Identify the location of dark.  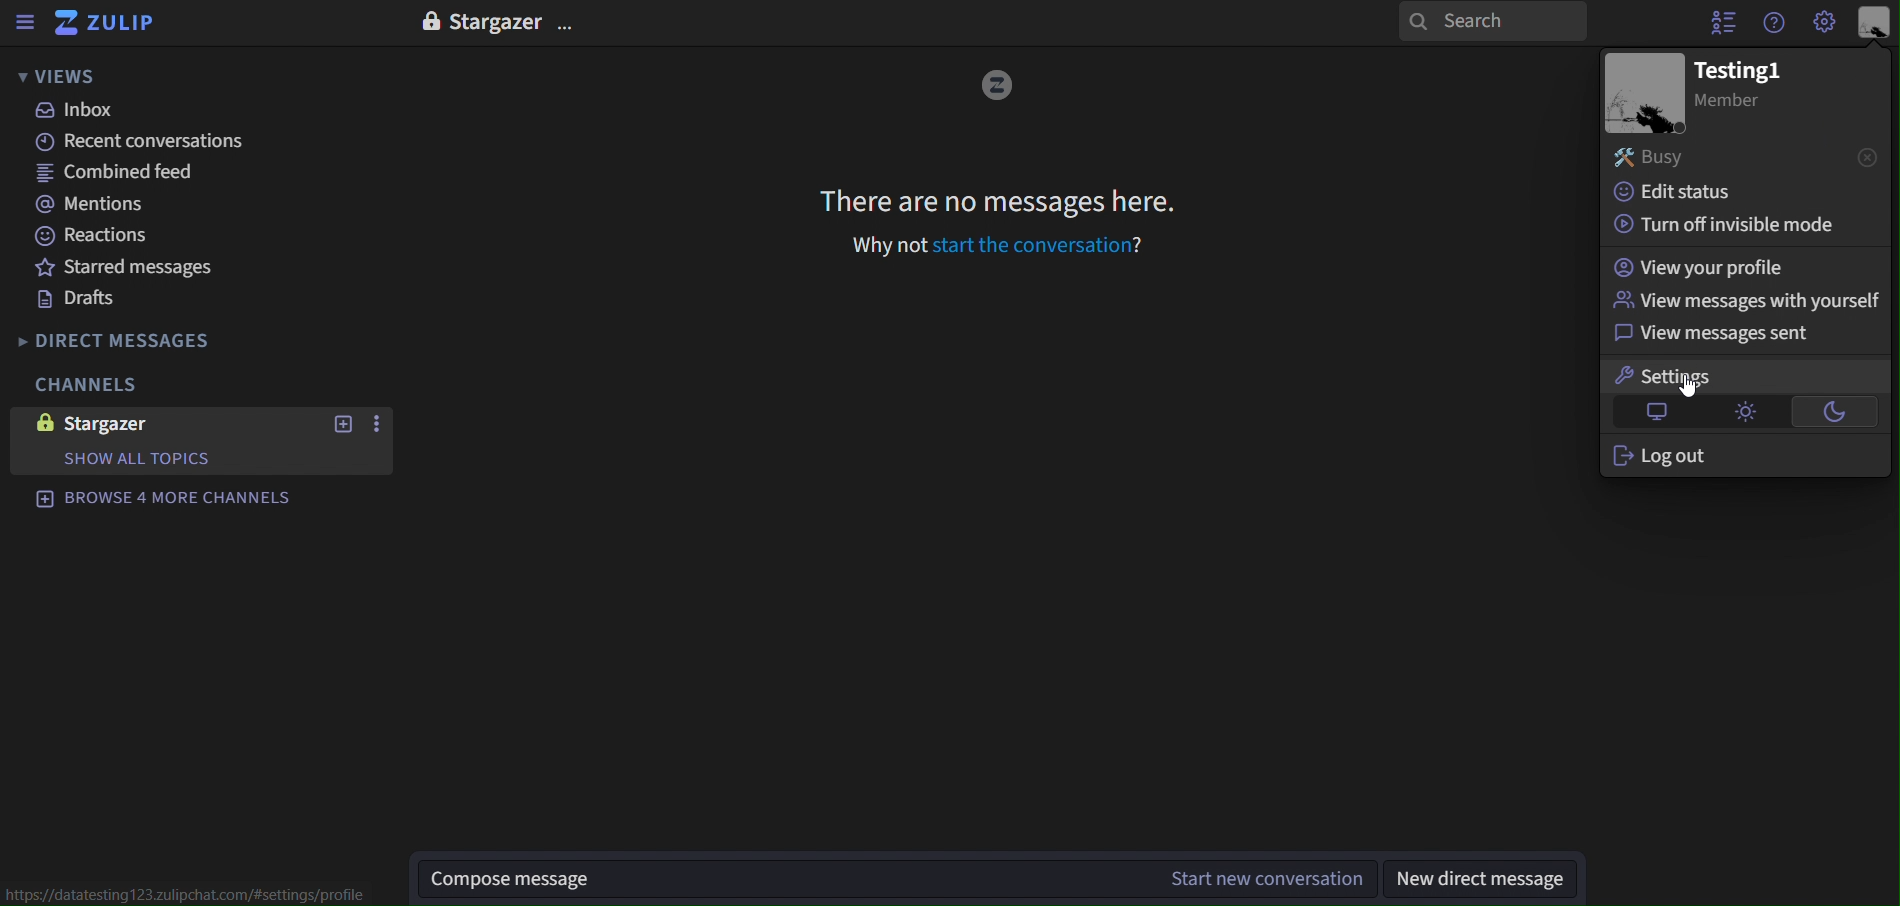
(1834, 412).